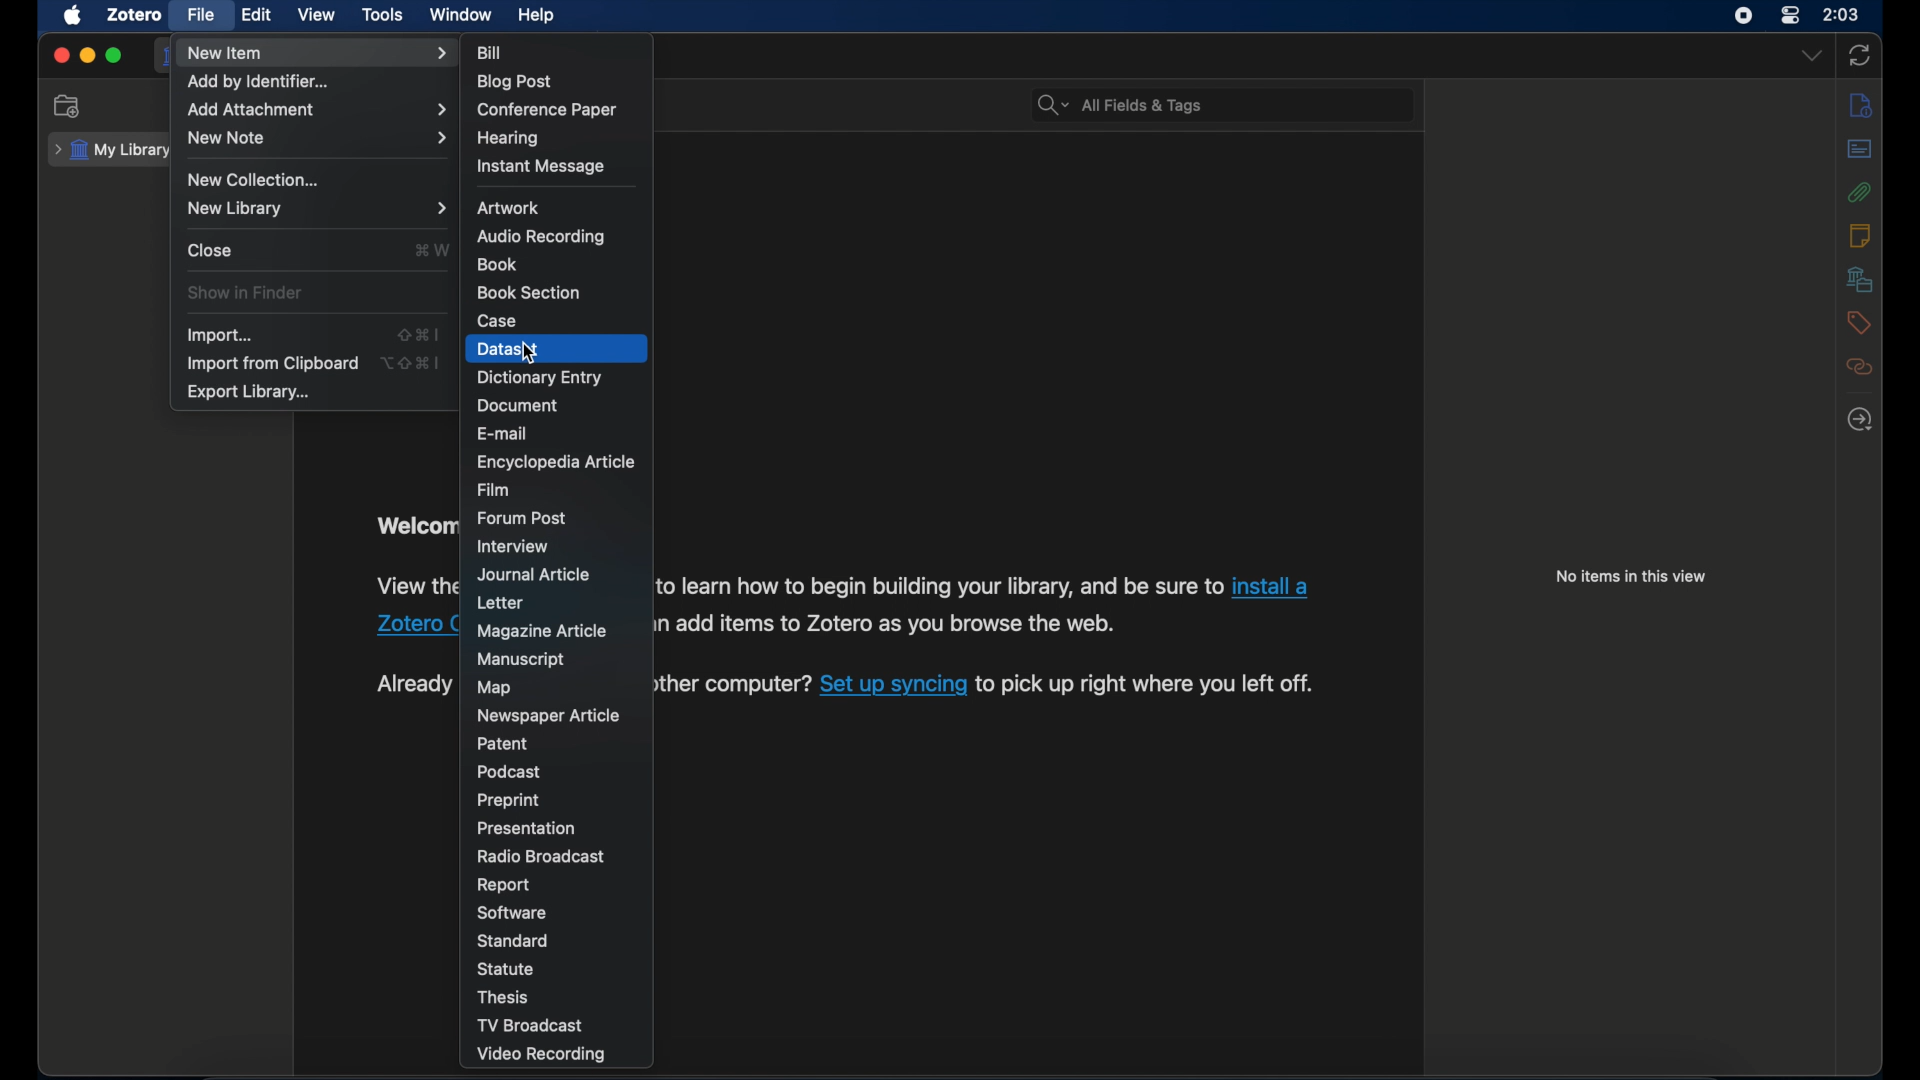  What do you see at coordinates (498, 322) in the screenshot?
I see `case` at bounding box center [498, 322].